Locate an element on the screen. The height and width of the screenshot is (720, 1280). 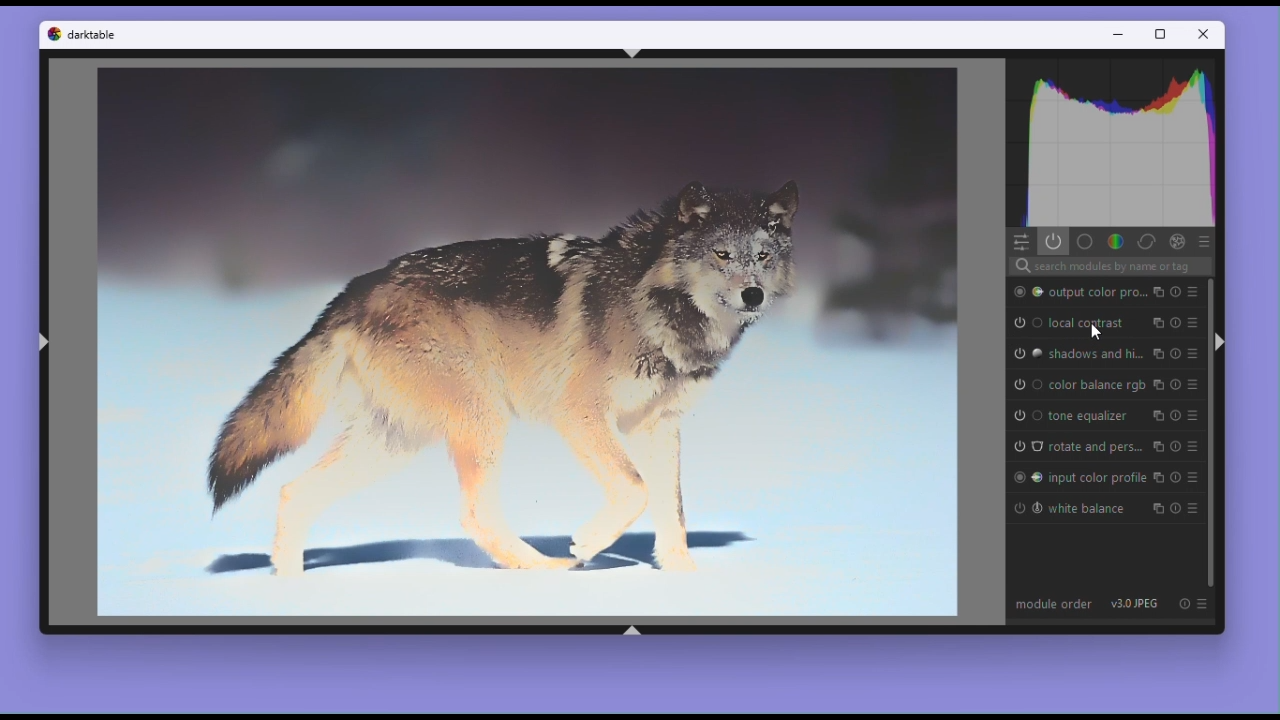
Multiple instance is located at coordinates (1159, 384).